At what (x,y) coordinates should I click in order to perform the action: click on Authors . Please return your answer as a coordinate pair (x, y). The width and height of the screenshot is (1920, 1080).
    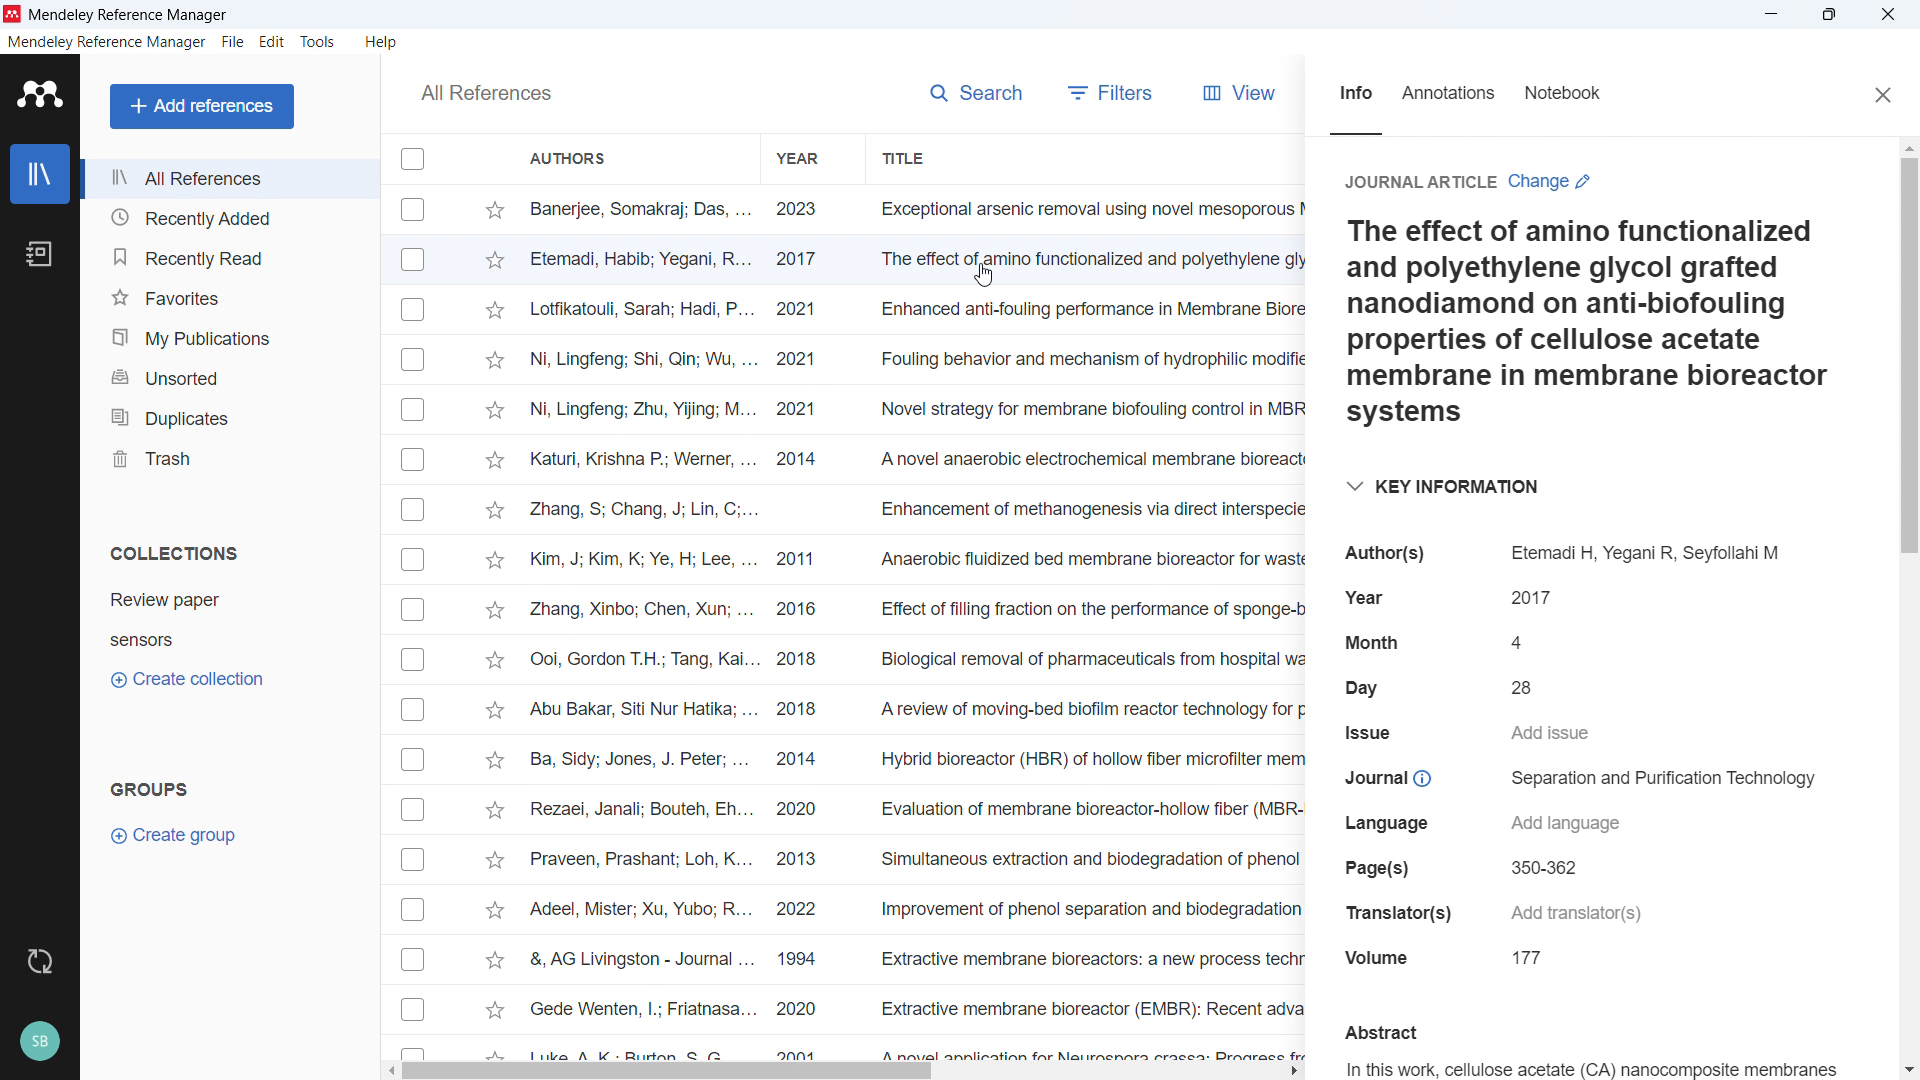
    Looking at the image, I should click on (1564, 552).